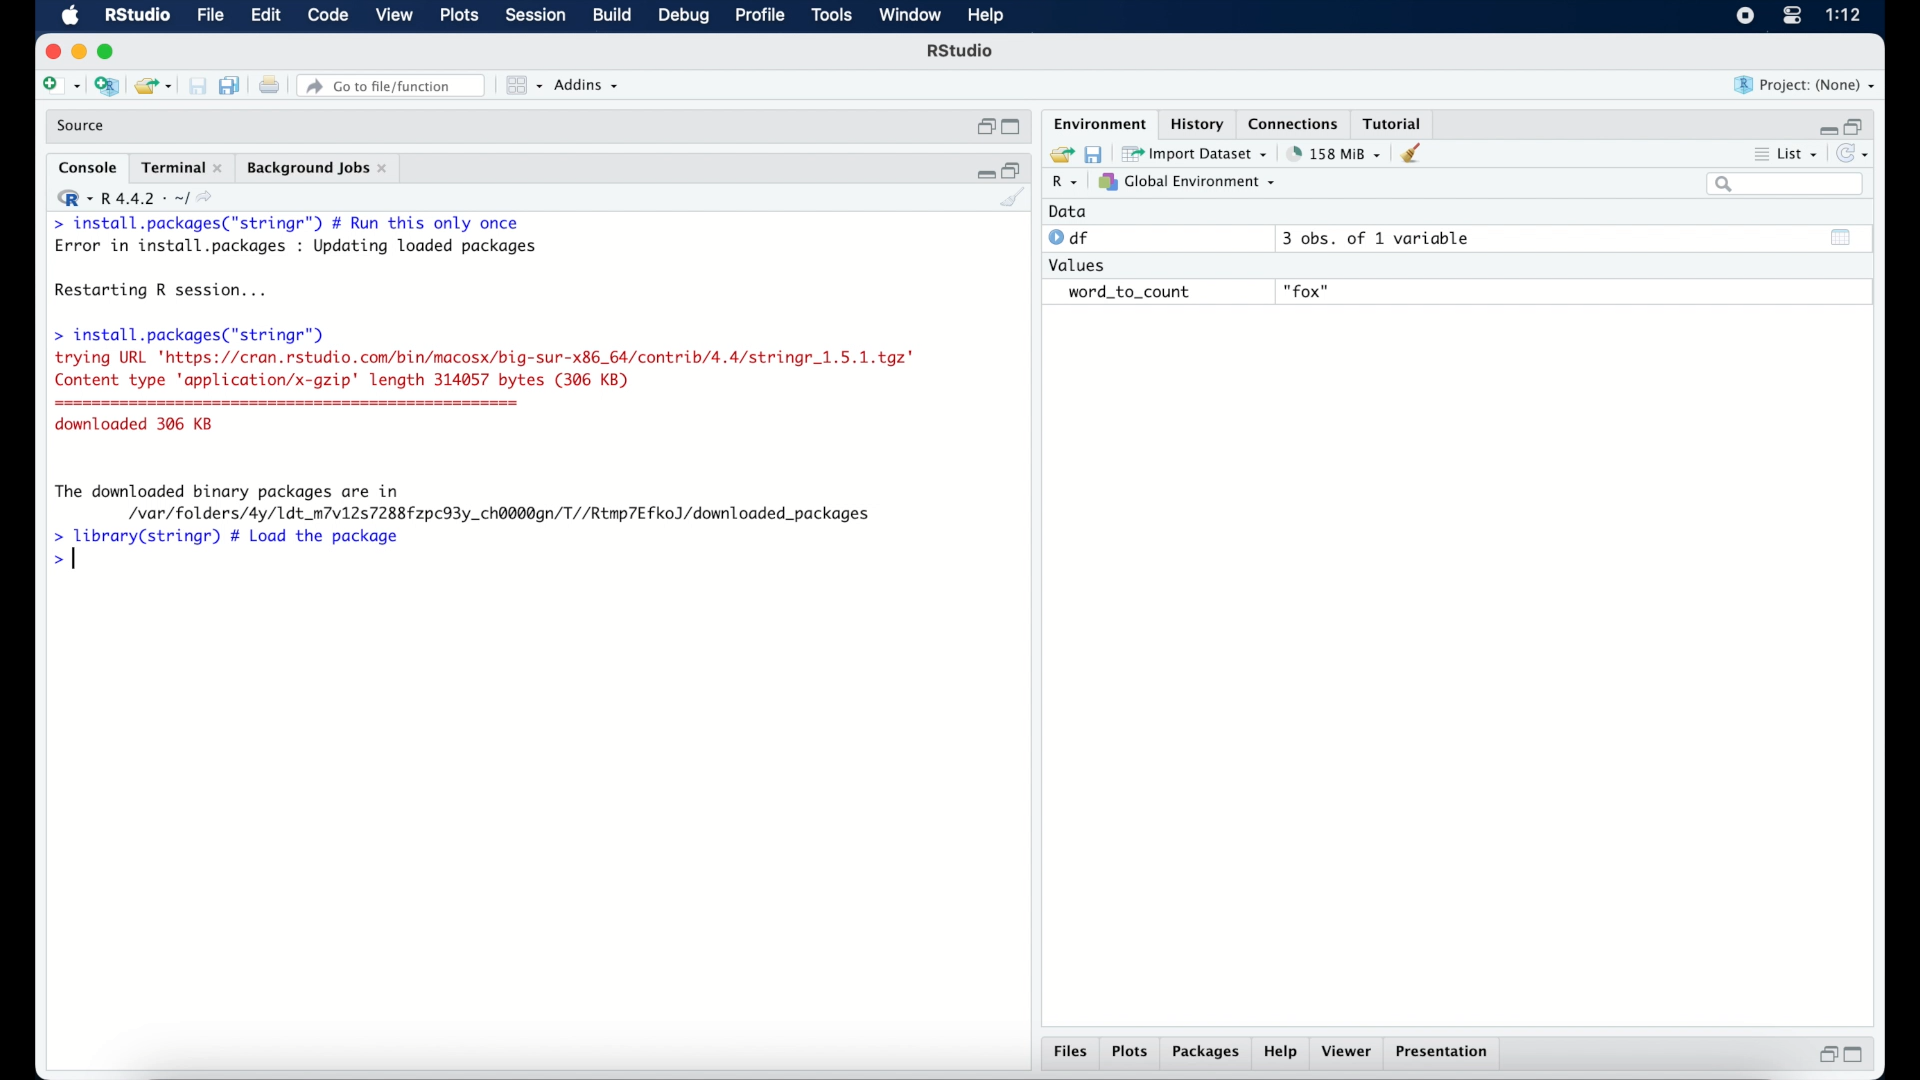  What do you see at coordinates (292, 224) in the screenshot?
I see `> install.packages("stringr") # Run this only once|` at bounding box center [292, 224].